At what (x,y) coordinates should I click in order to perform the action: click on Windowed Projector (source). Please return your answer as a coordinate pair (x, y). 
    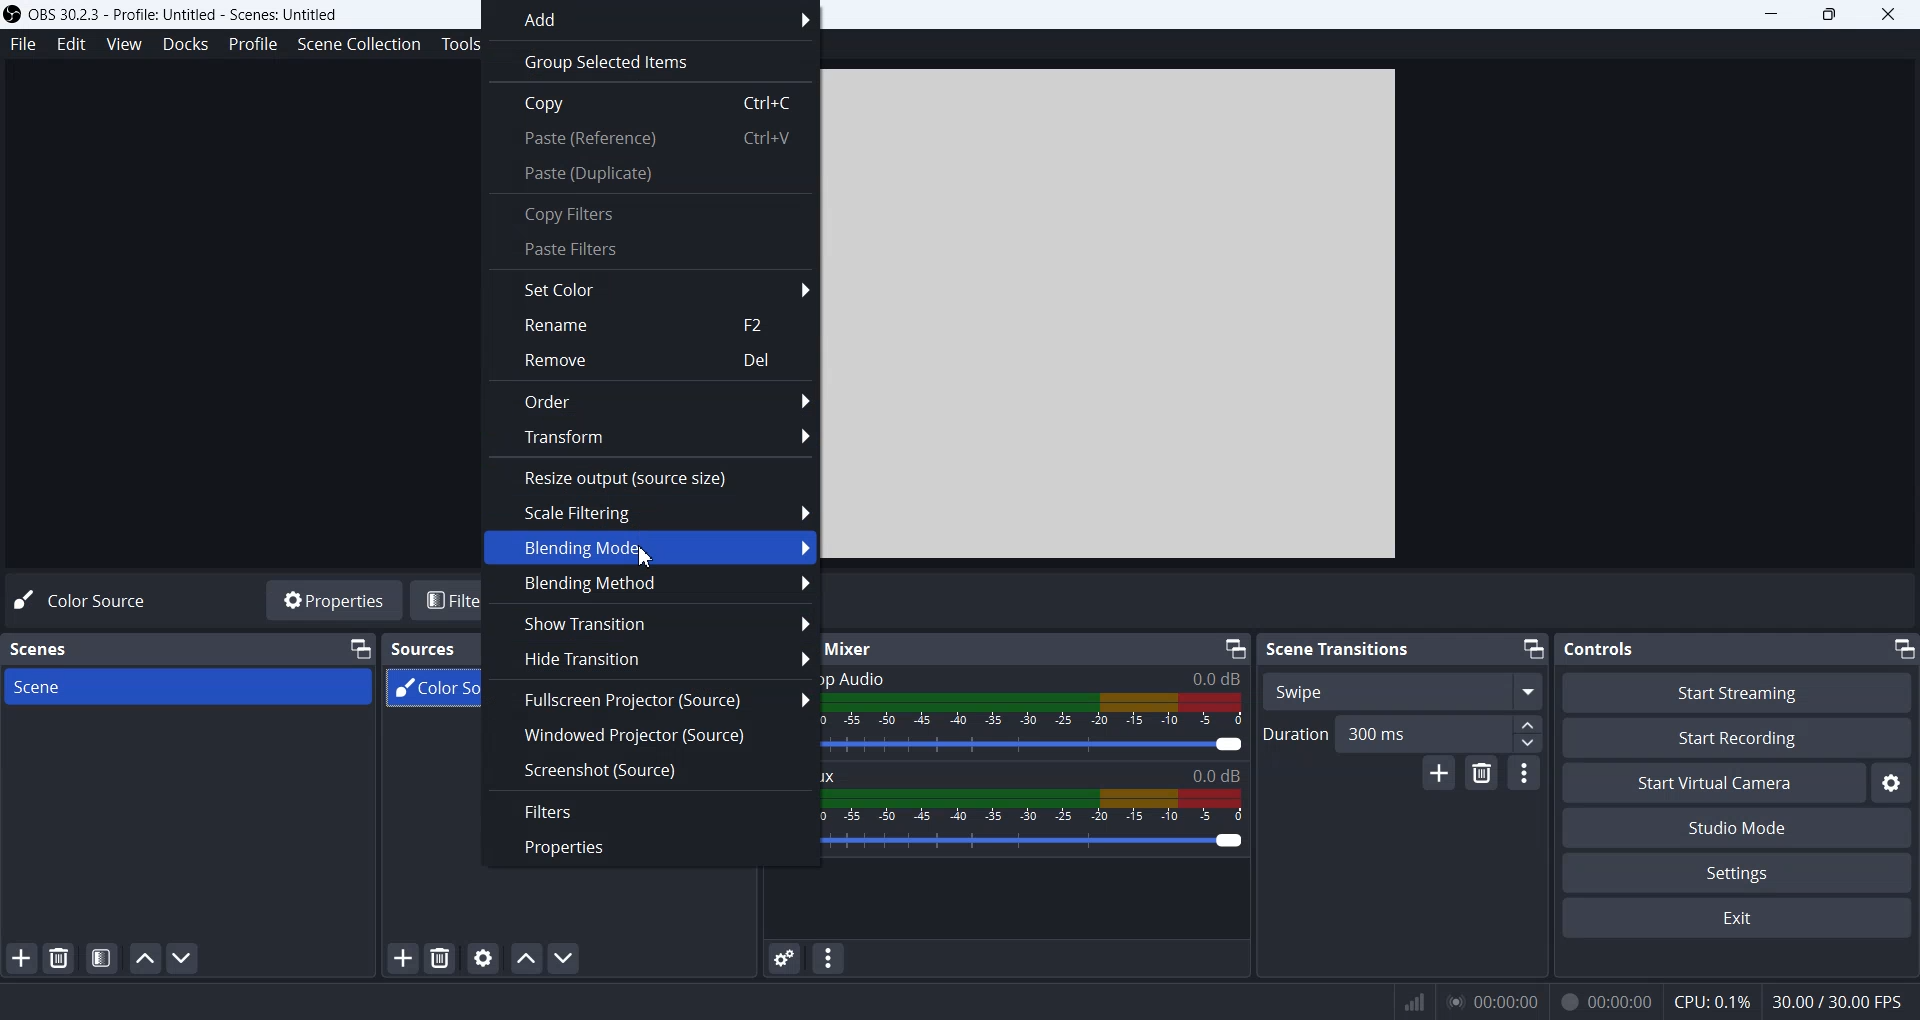
    Looking at the image, I should click on (651, 733).